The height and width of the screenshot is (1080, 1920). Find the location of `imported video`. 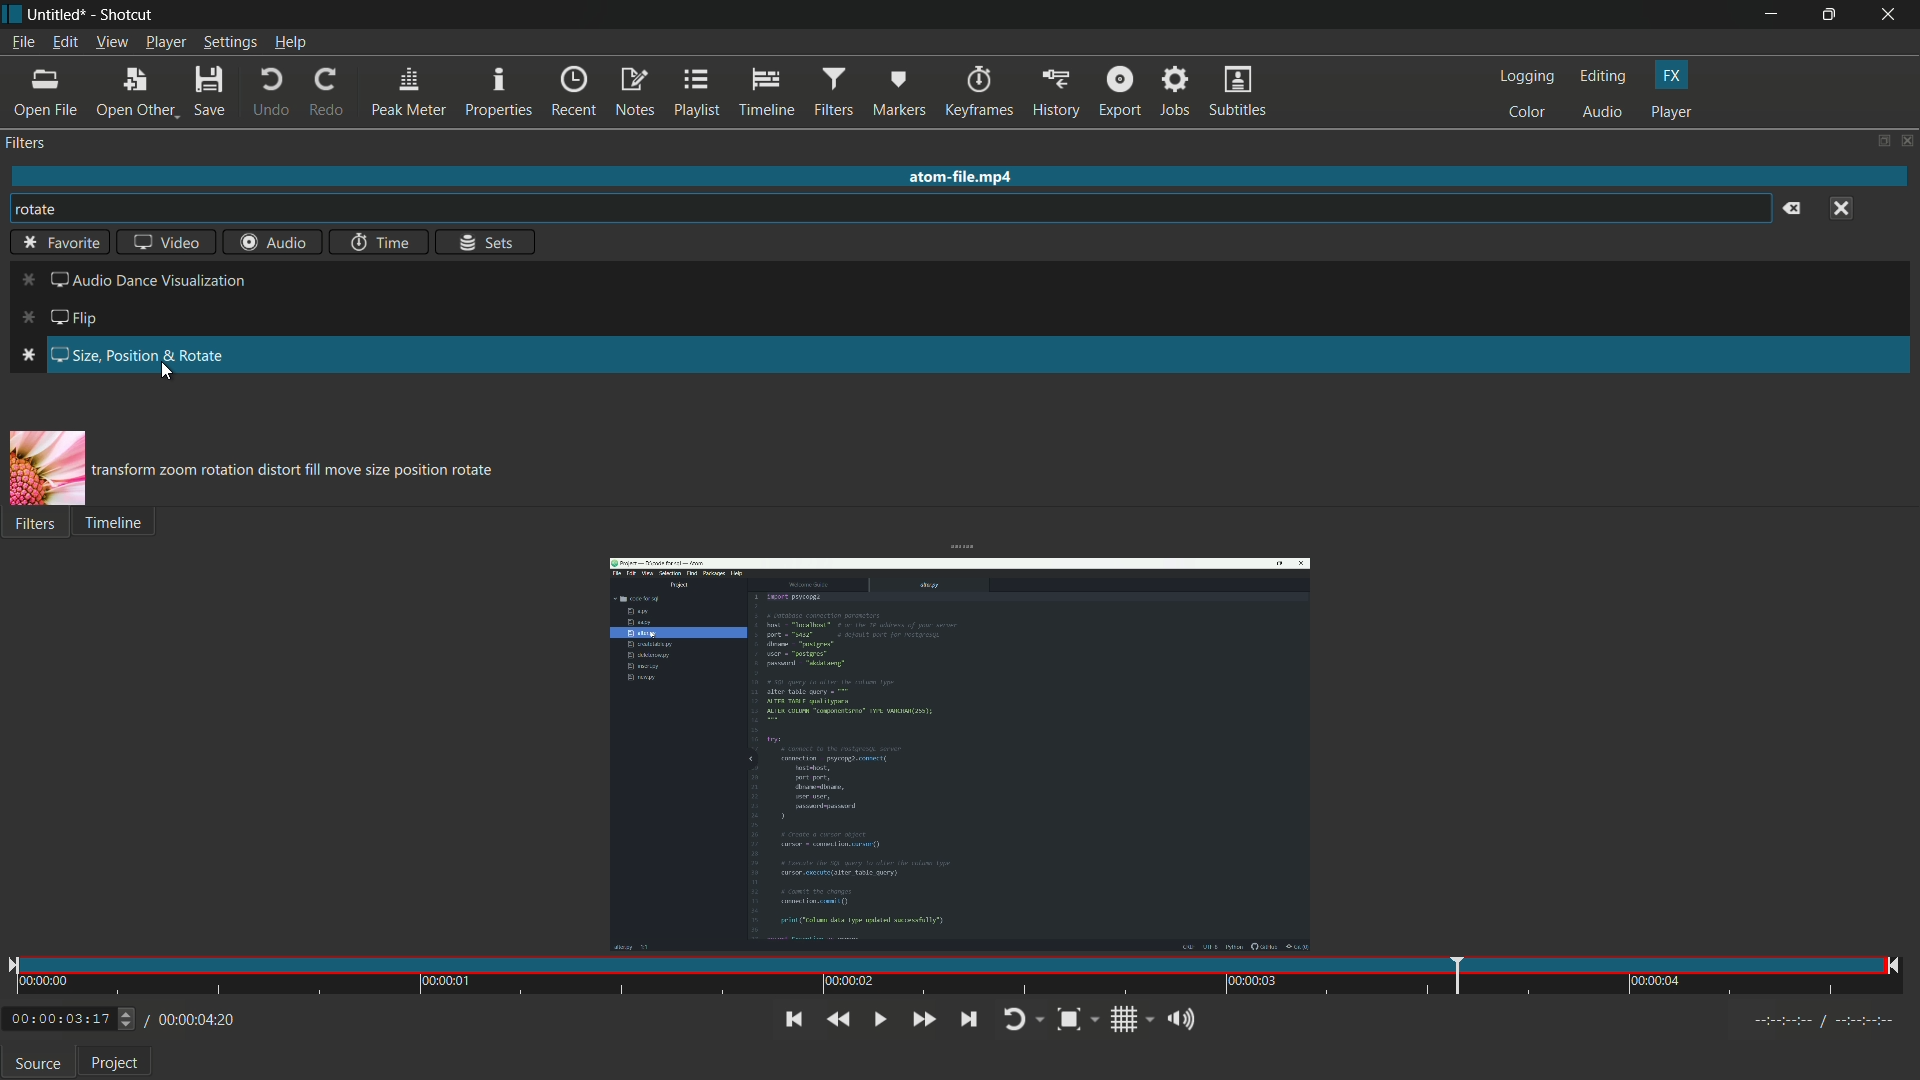

imported video is located at coordinates (962, 754).